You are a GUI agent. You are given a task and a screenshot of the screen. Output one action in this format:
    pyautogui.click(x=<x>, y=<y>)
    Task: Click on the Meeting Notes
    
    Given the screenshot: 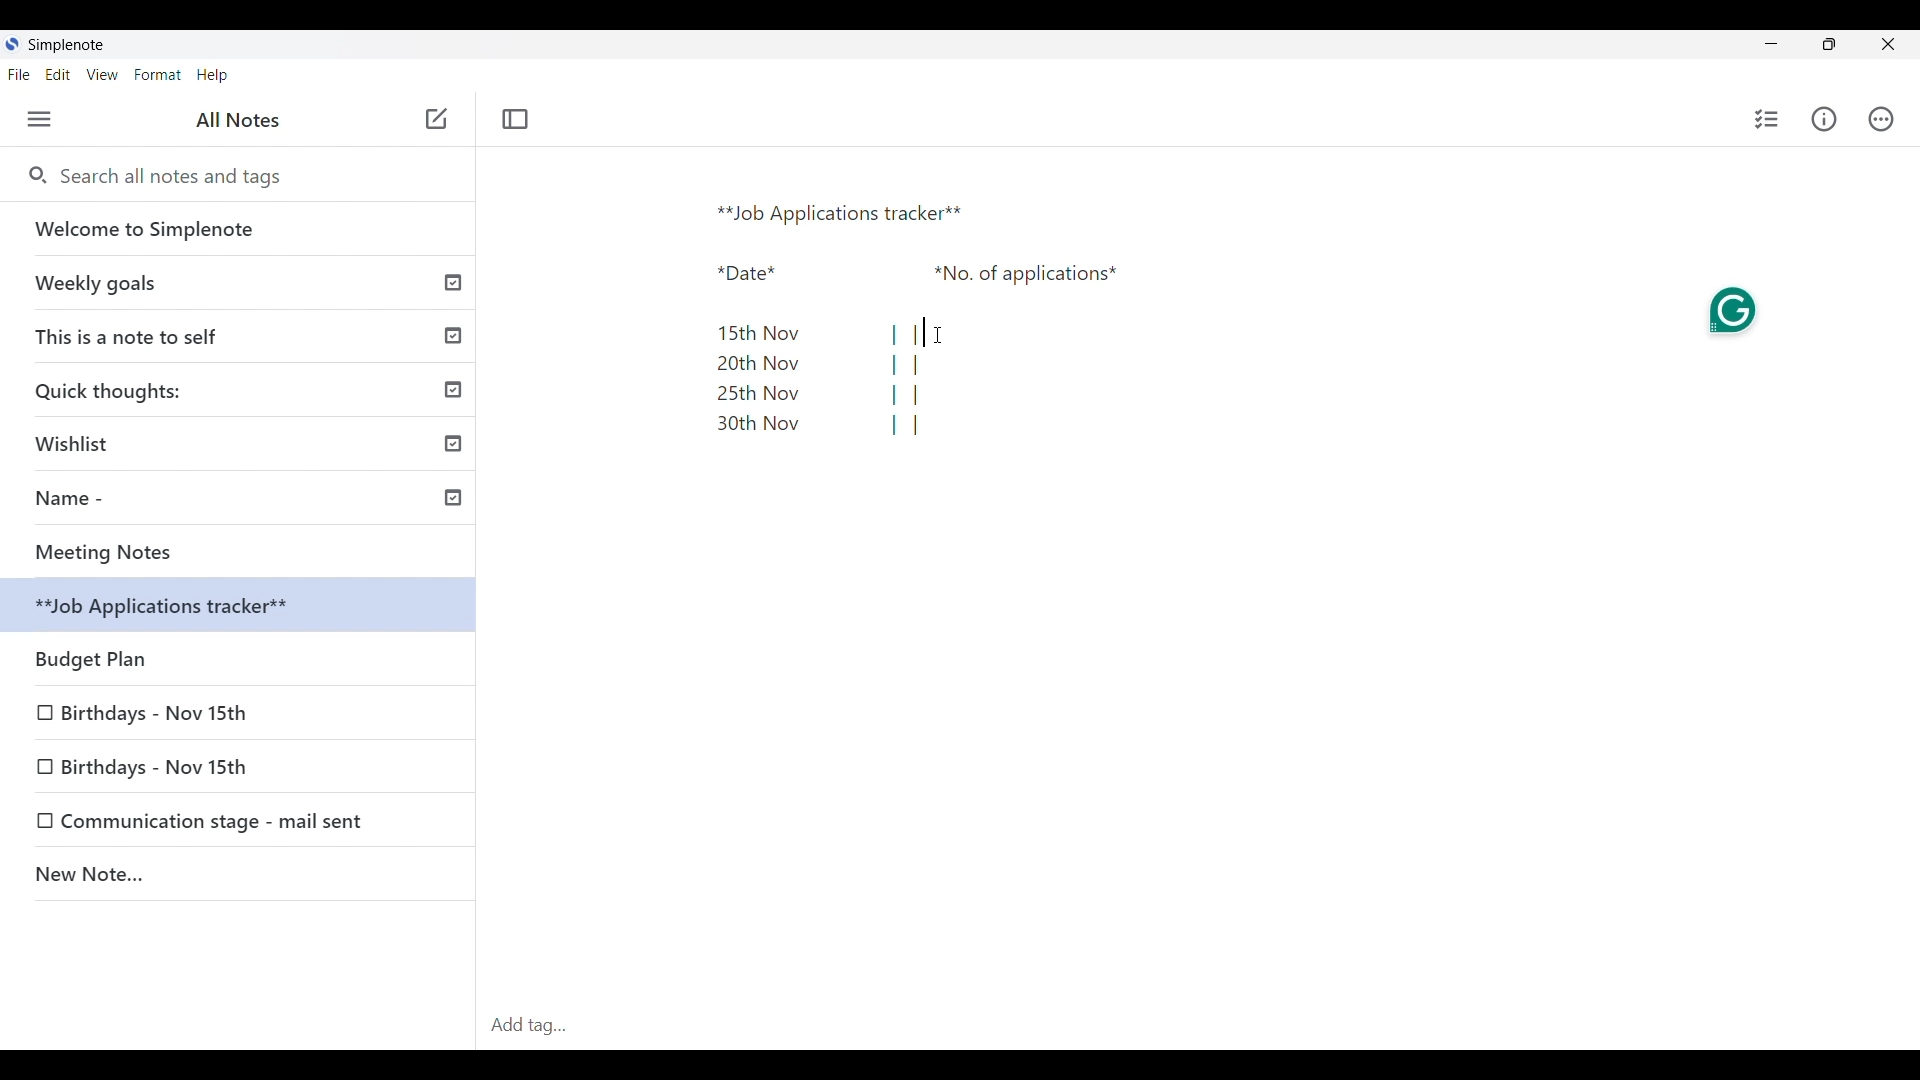 What is the action you would take?
    pyautogui.click(x=245, y=552)
    